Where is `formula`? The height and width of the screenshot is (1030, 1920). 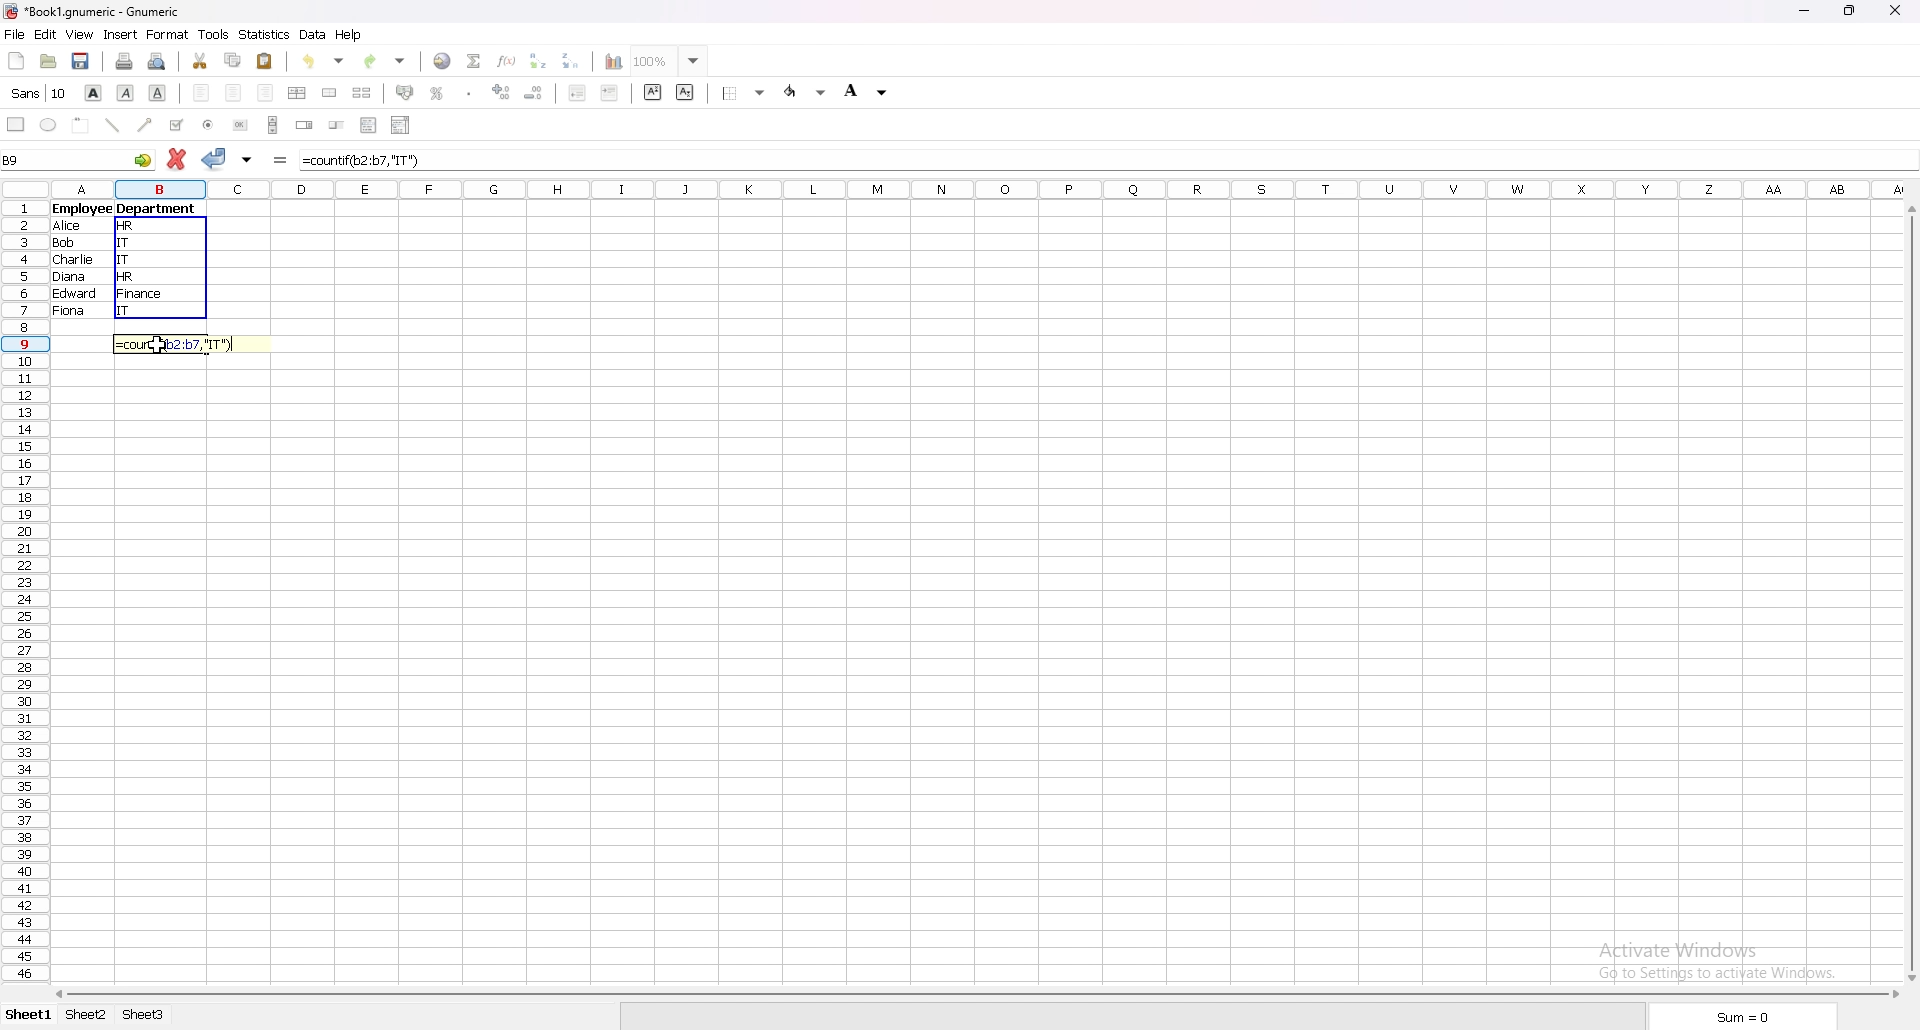 formula is located at coordinates (280, 159).